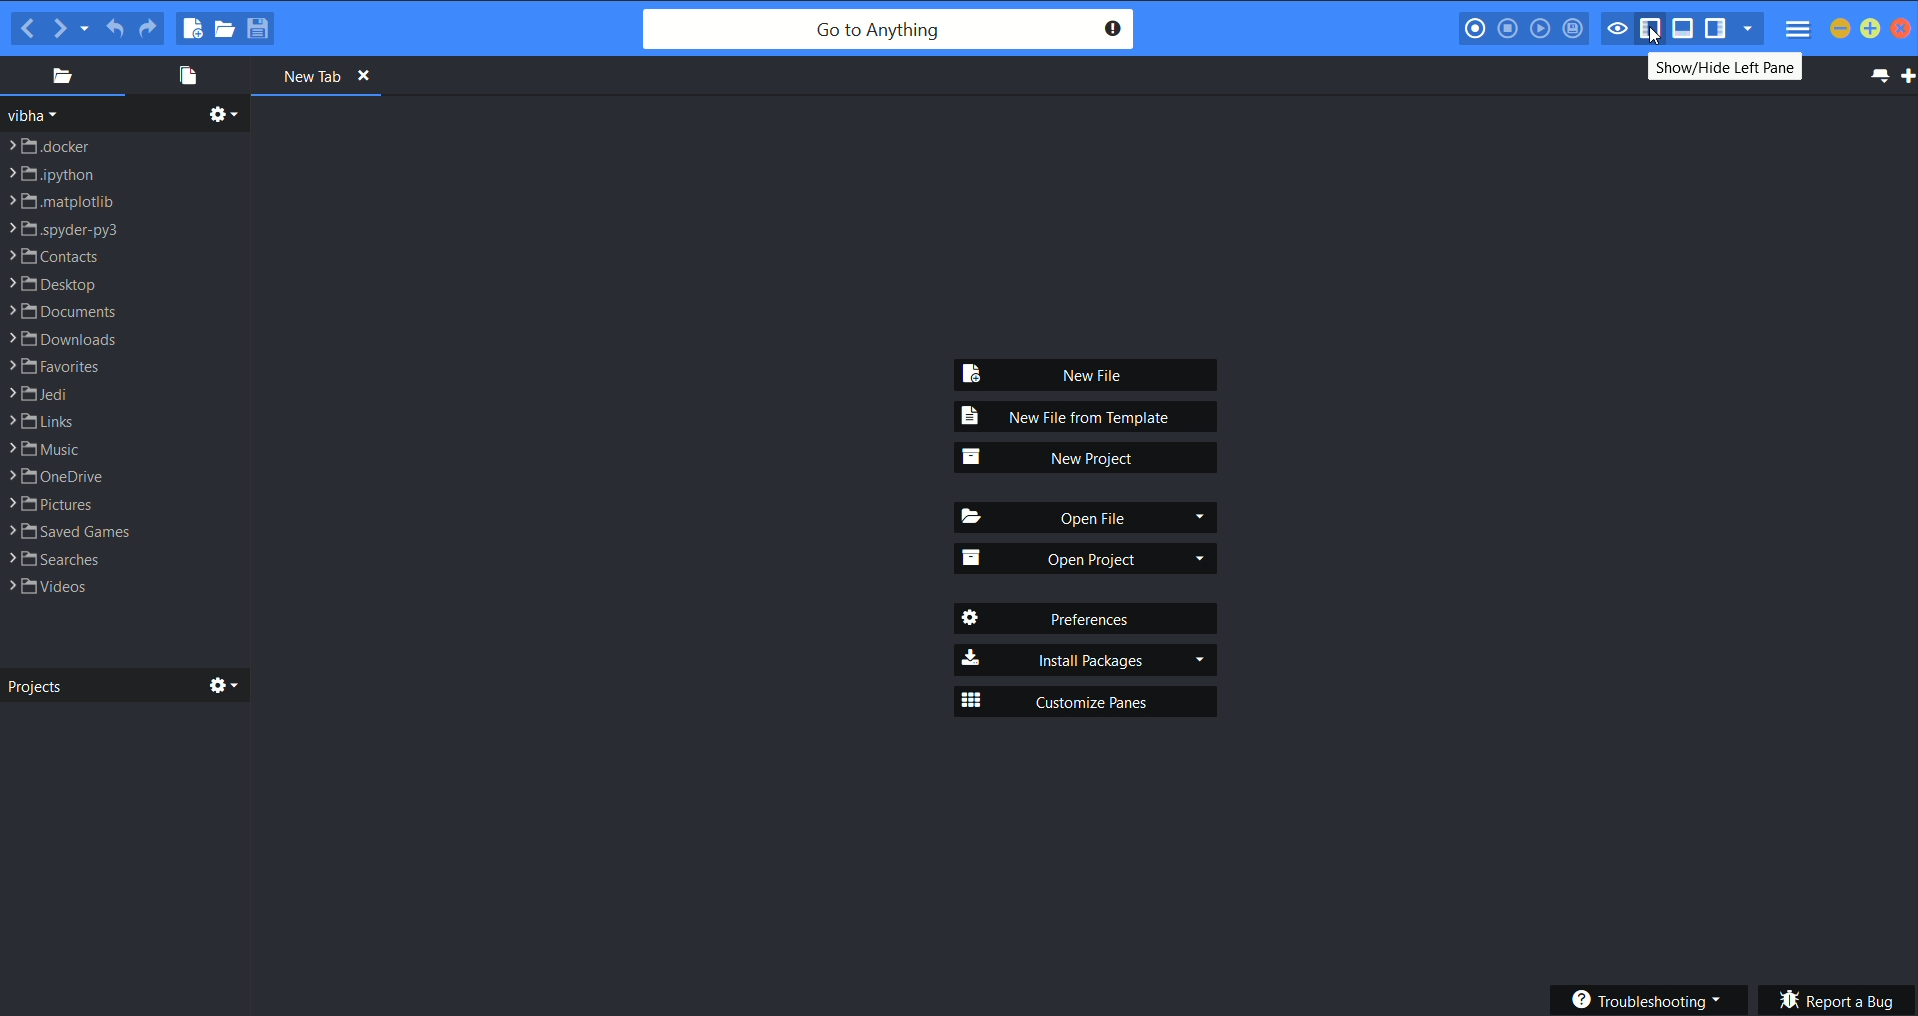 Image resolution: width=1918 pixels, height=1016 pixels. Describe the element at coordinates (1087, 700) in the screenshot. I see `customize panes` at that location.